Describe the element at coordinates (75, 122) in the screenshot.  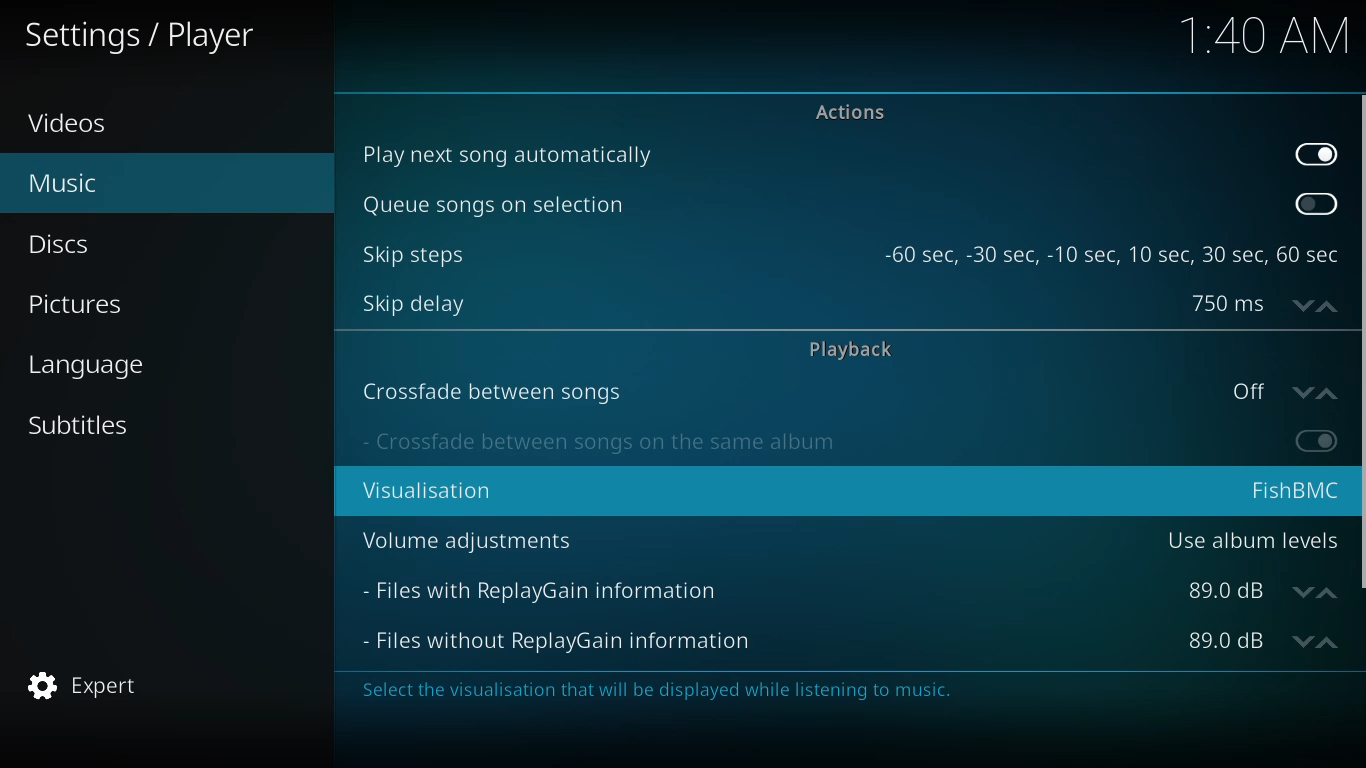
I see `videos` at that location.